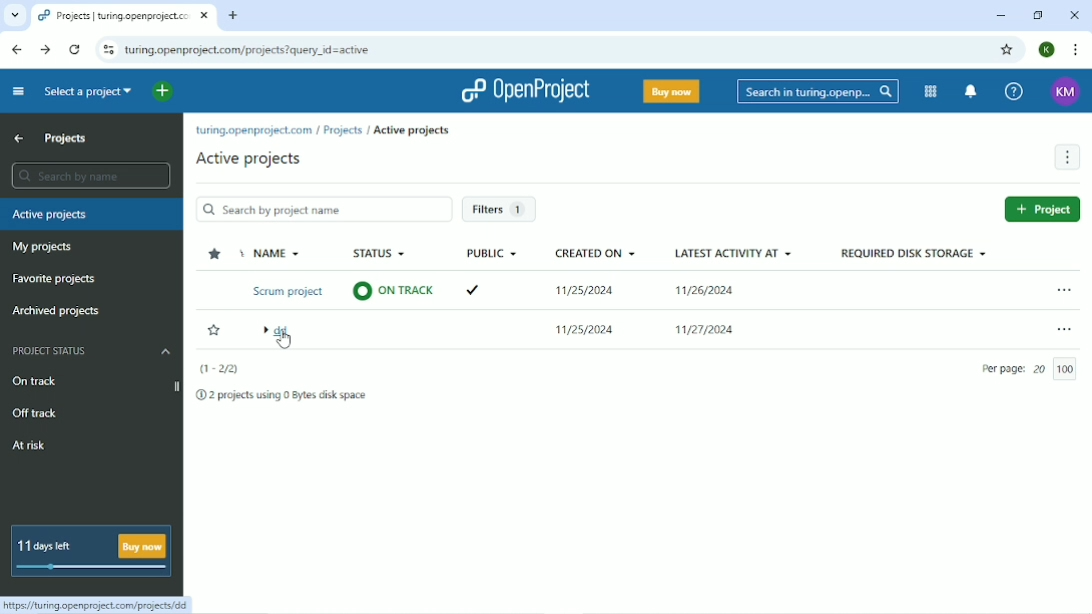 The image size is (1092, 614). Describe the element at coordinates (708, 328) in the screenshot. I see `11/27/2024` at that location.